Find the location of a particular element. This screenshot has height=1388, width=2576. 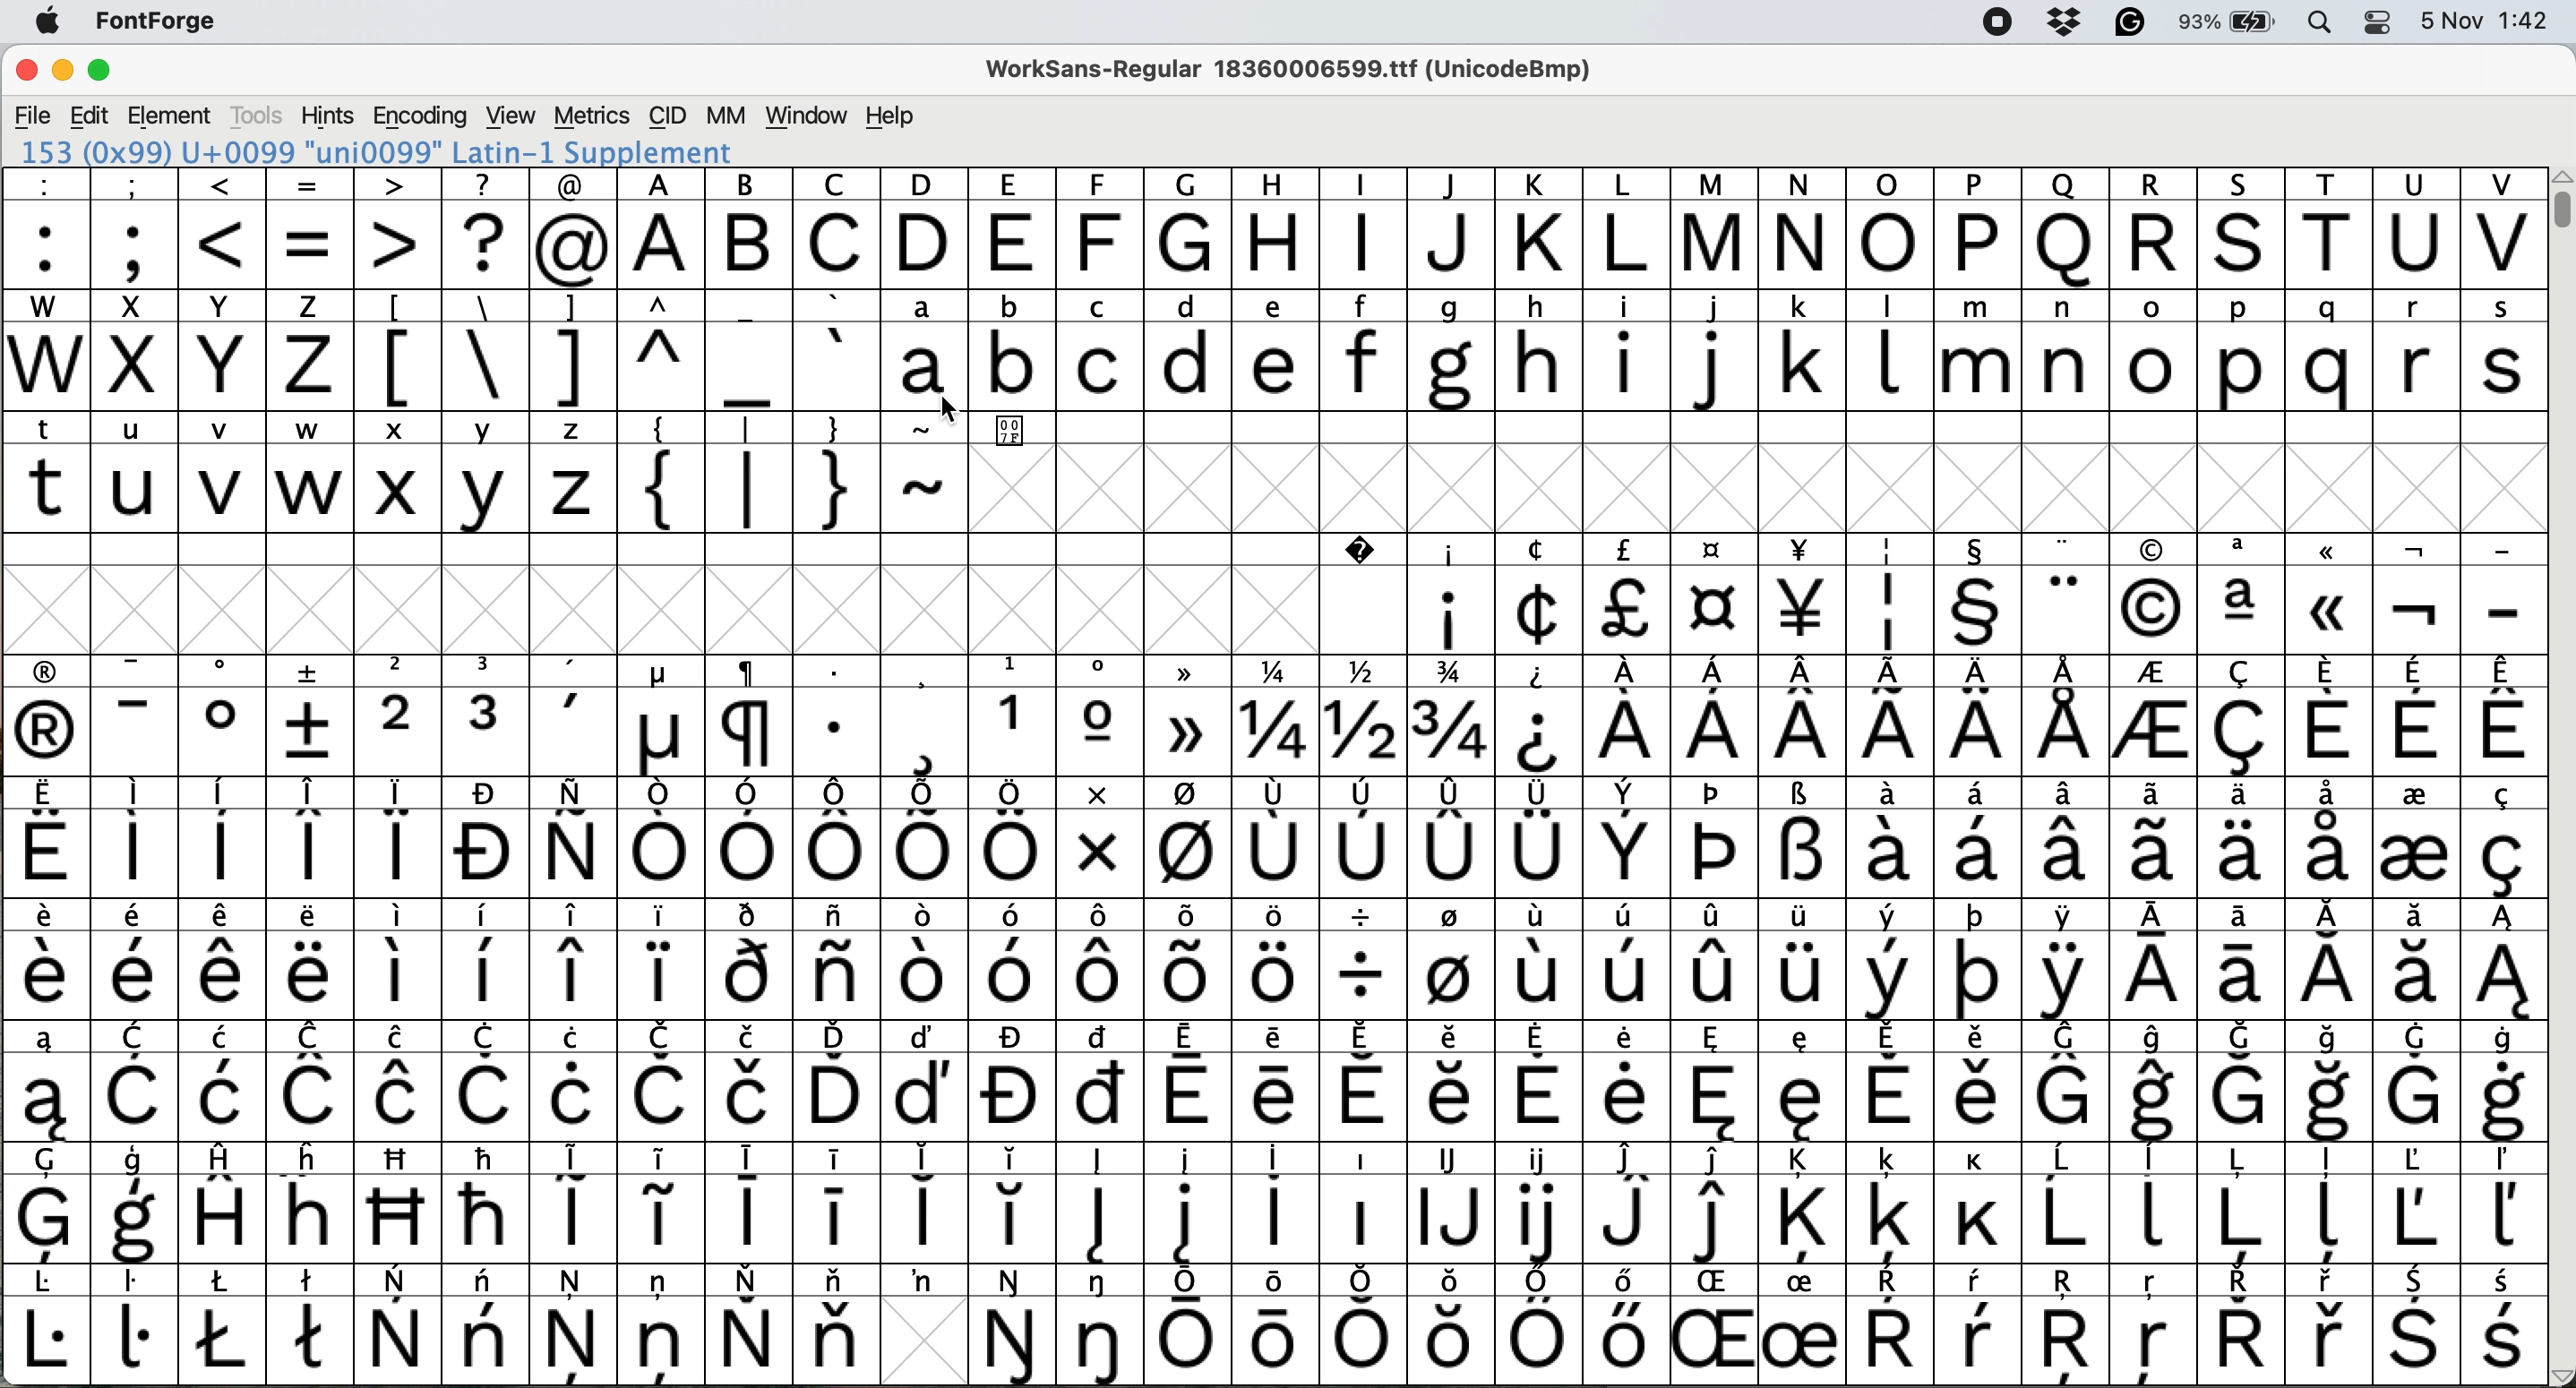

 is located at coordinates (2331, 593).